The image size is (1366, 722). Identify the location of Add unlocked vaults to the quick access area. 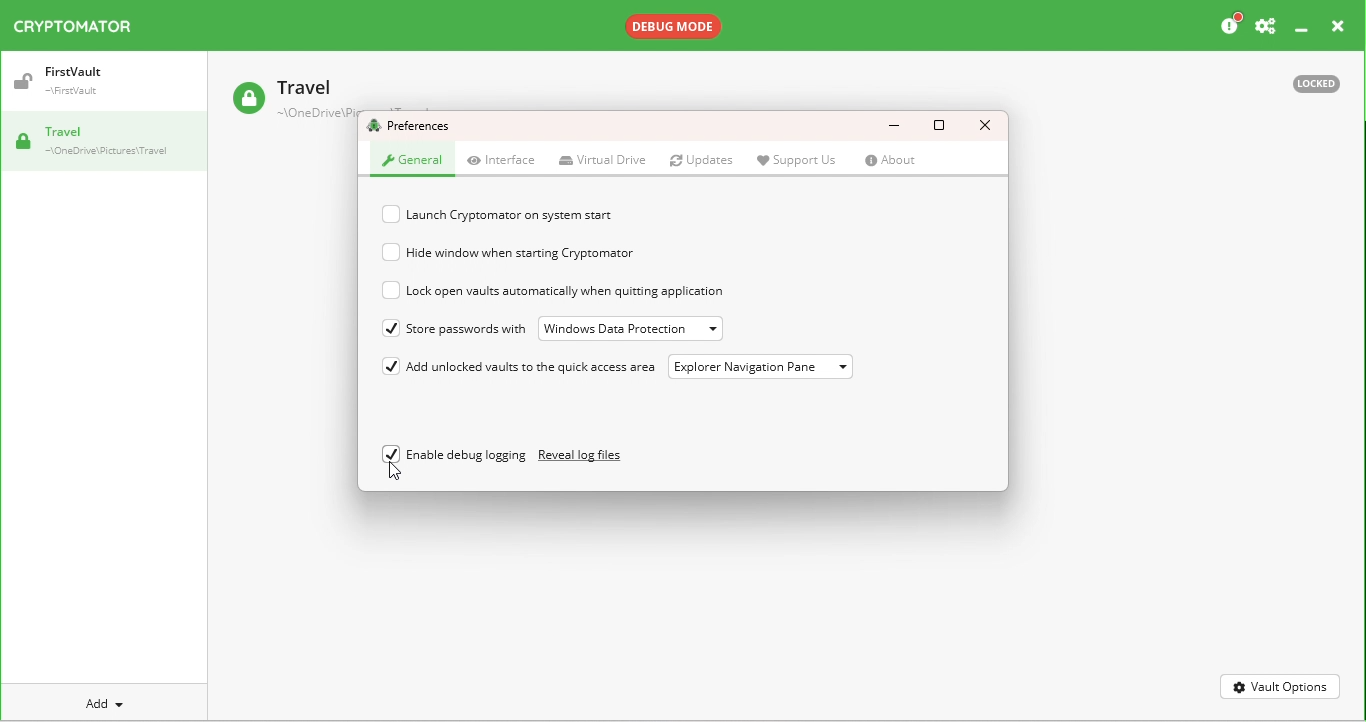
(537, 367).